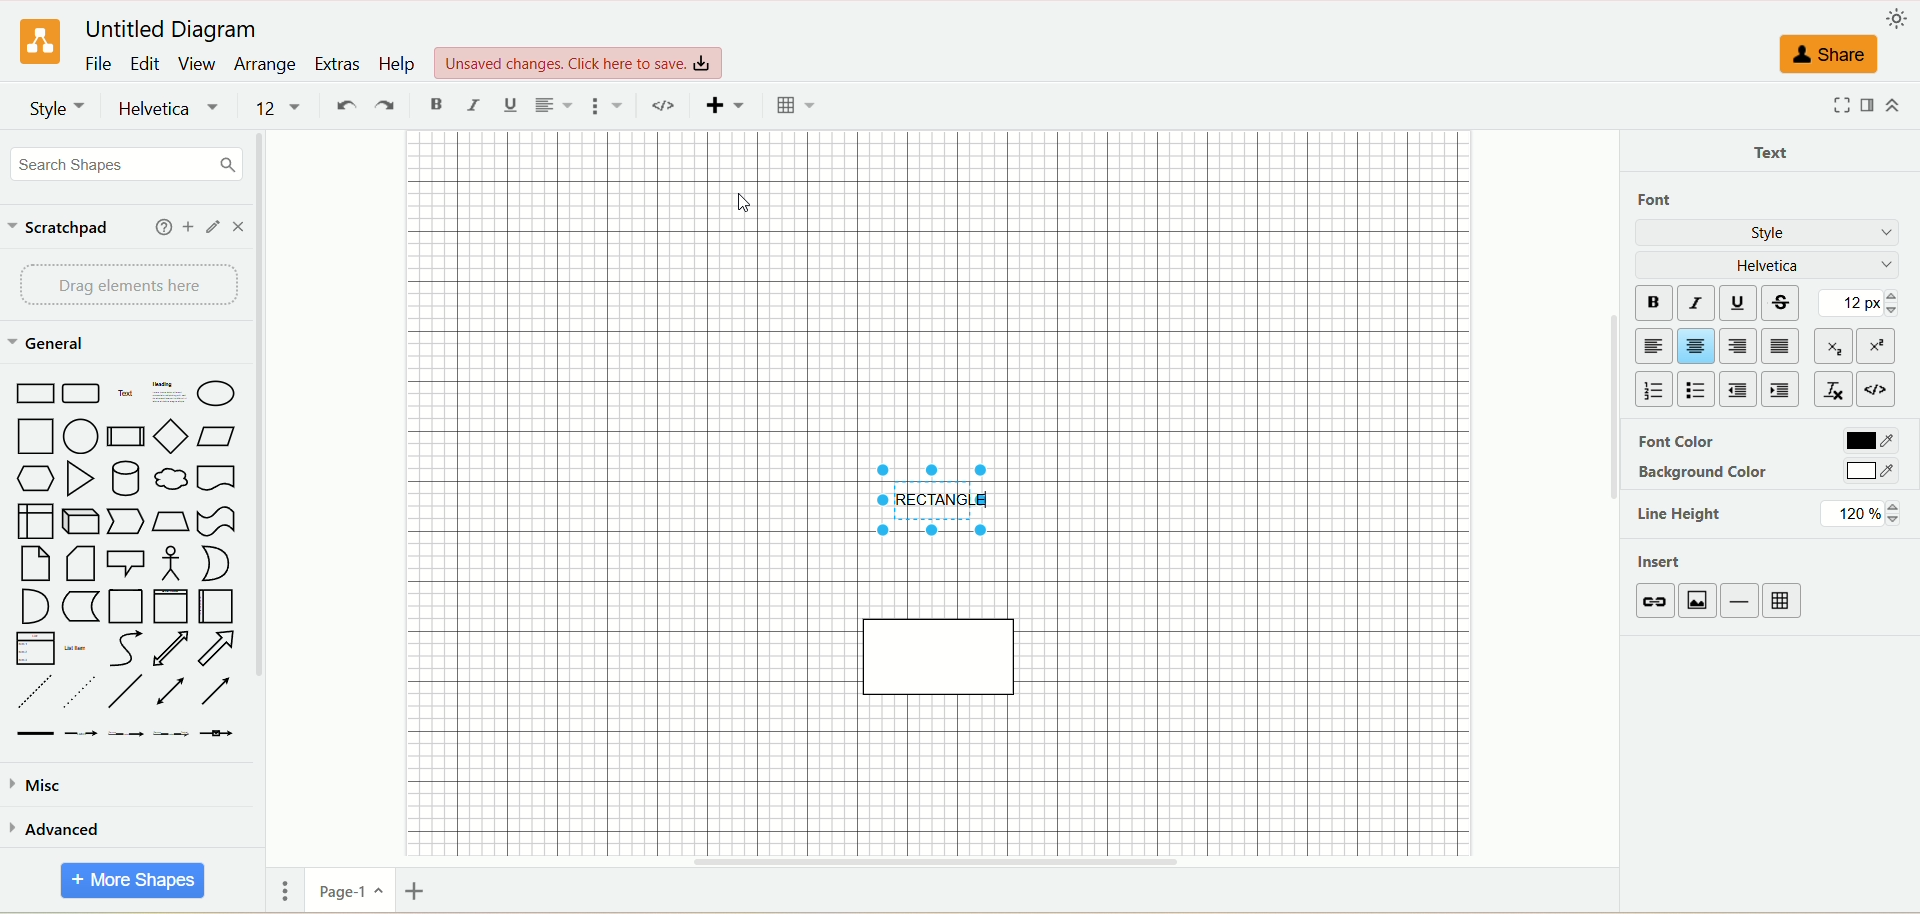 This screenshot has height=914, width=1920. I want to click on misc, so click(40, 790).